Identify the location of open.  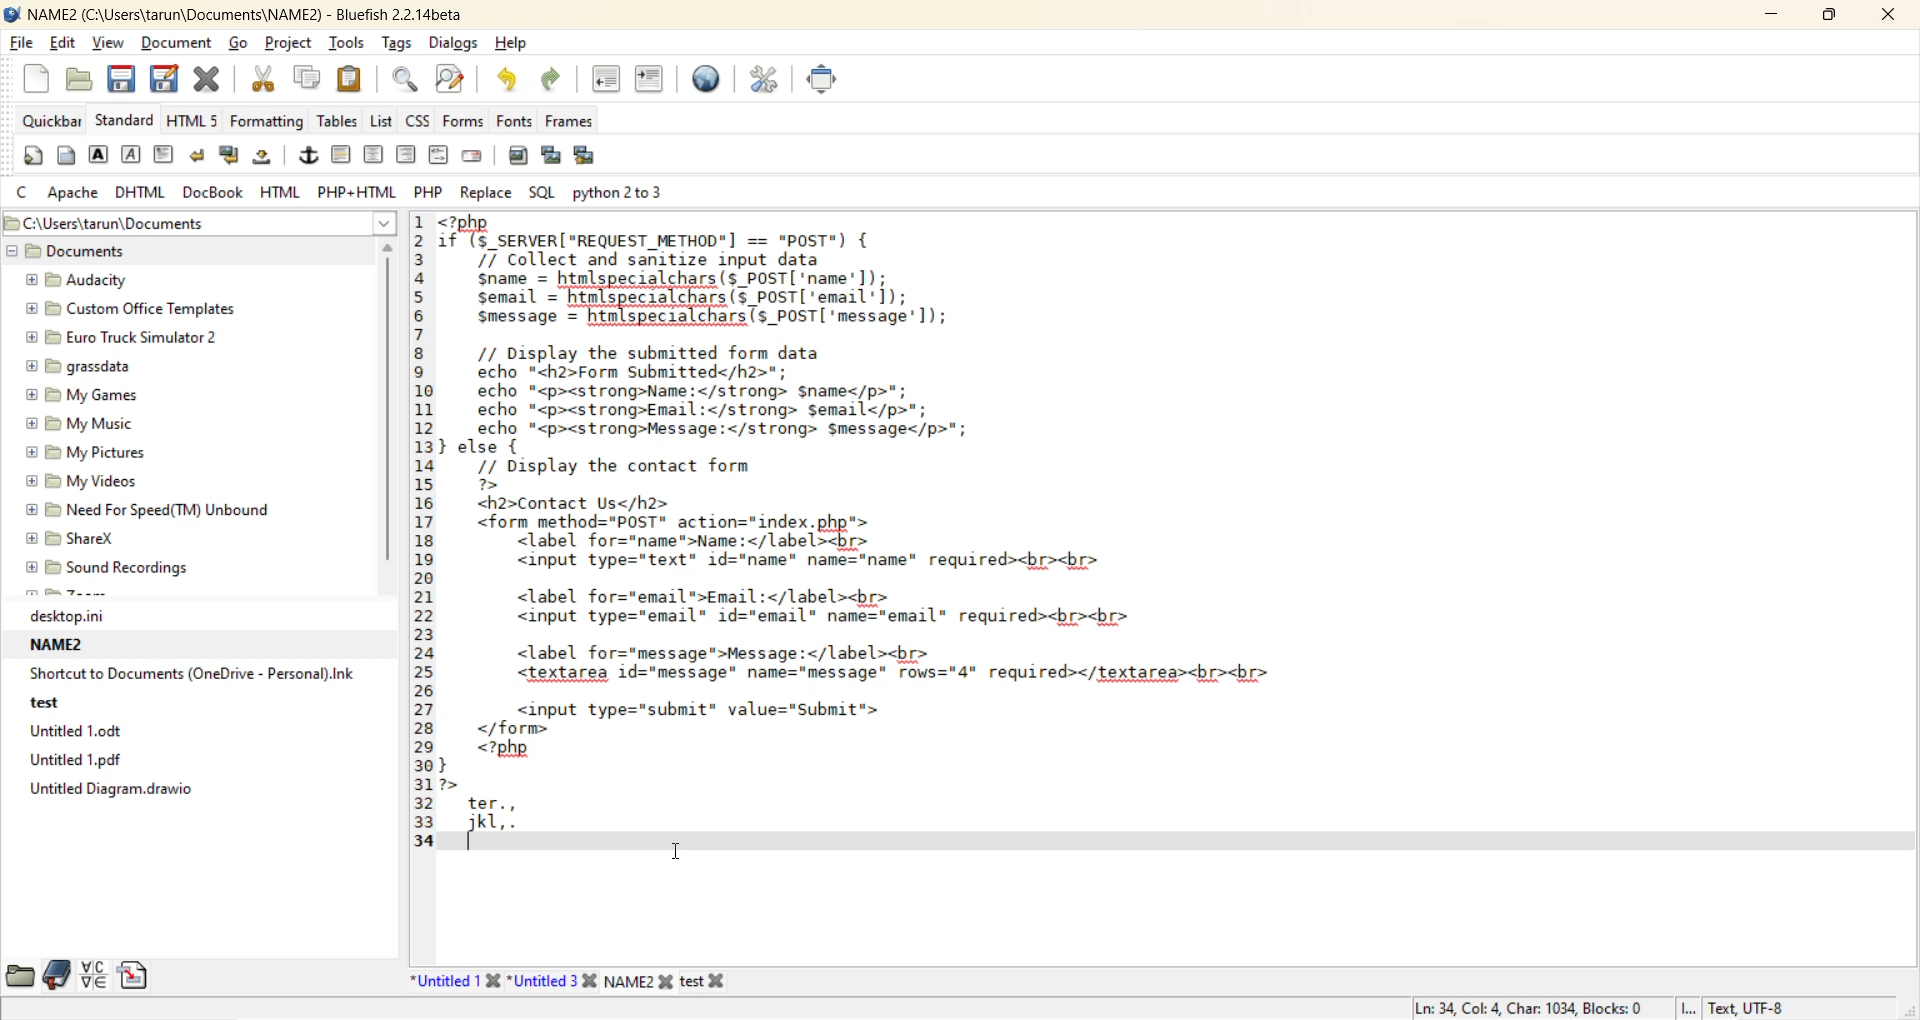
(82, 82).